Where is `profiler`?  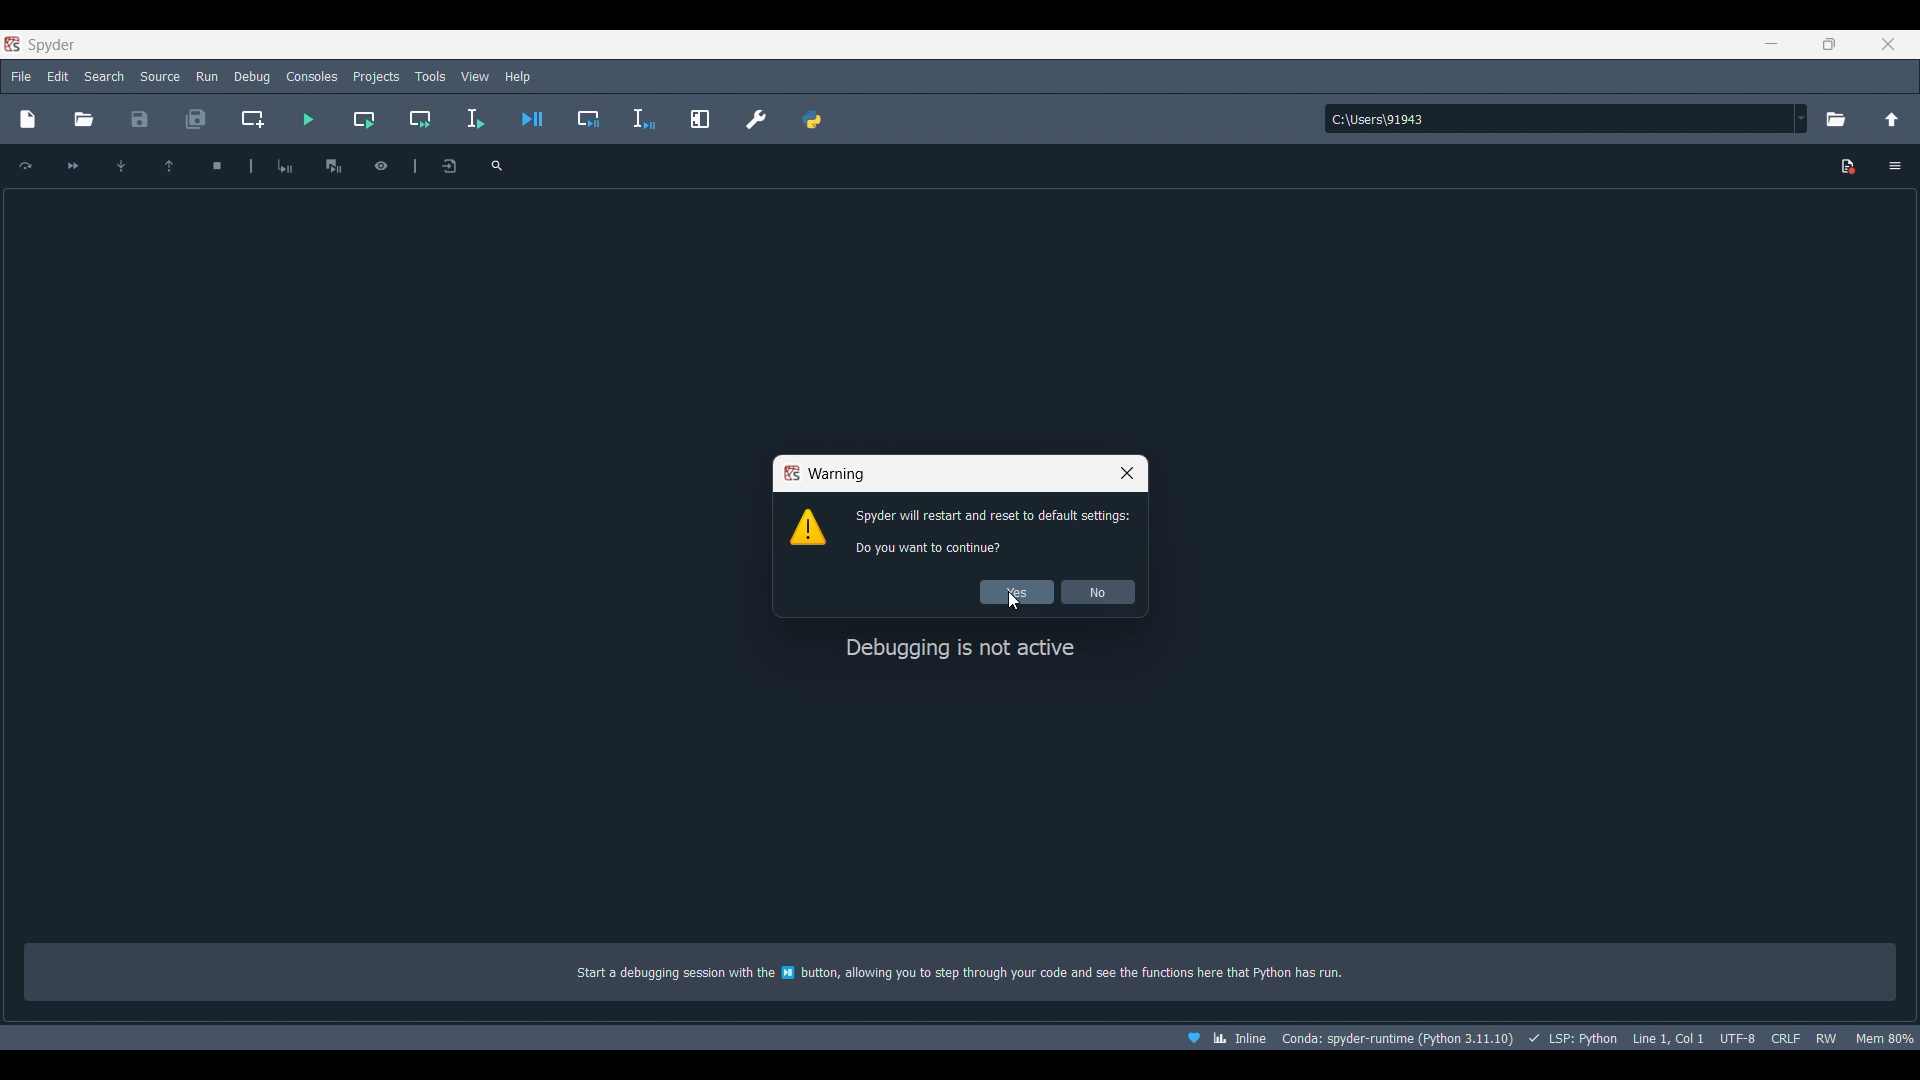
profiler is located at coordinates (381, 163).